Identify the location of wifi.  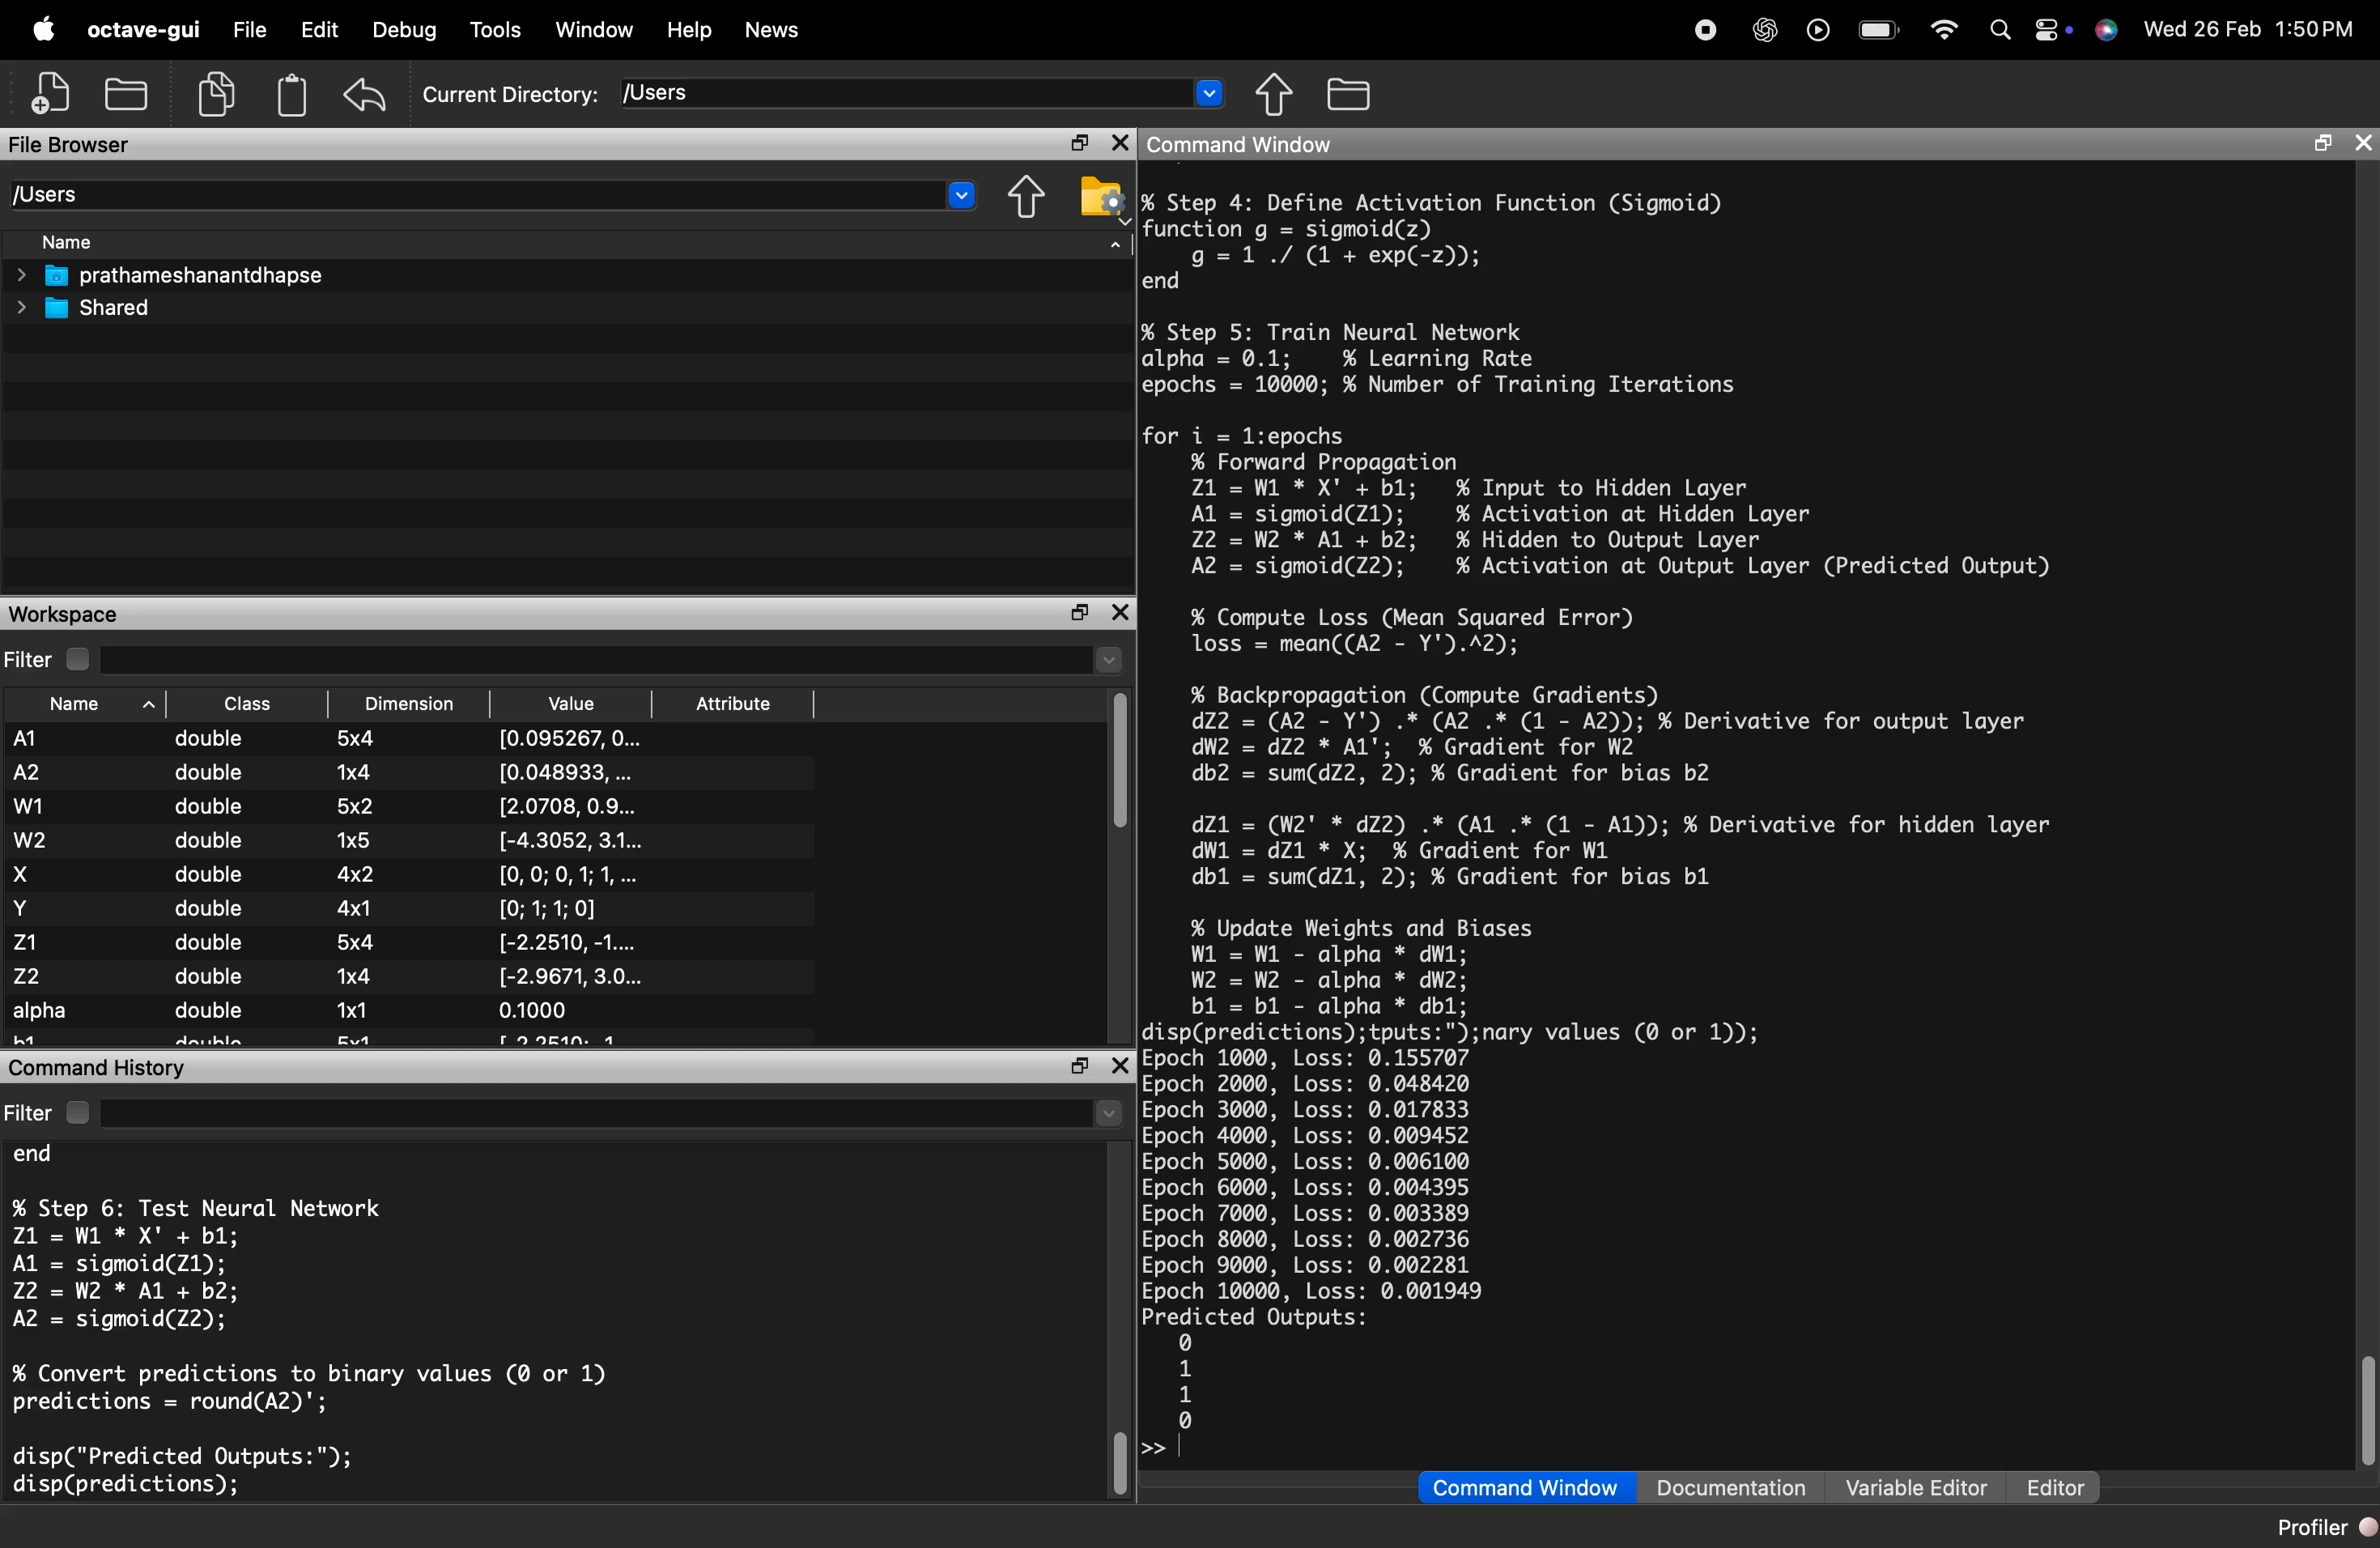
(1942, 27).